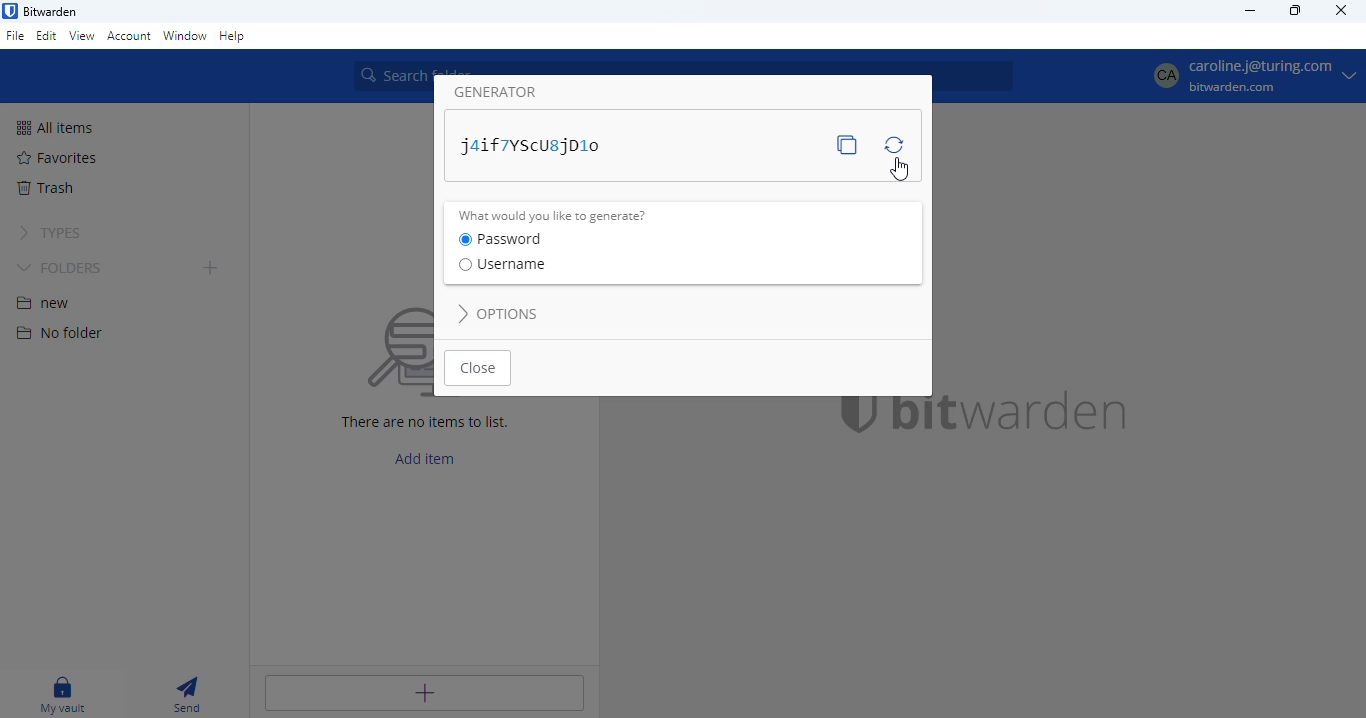 The width and height of the screenshot is (1366, 718). I want to click on password, so click(532, 145).